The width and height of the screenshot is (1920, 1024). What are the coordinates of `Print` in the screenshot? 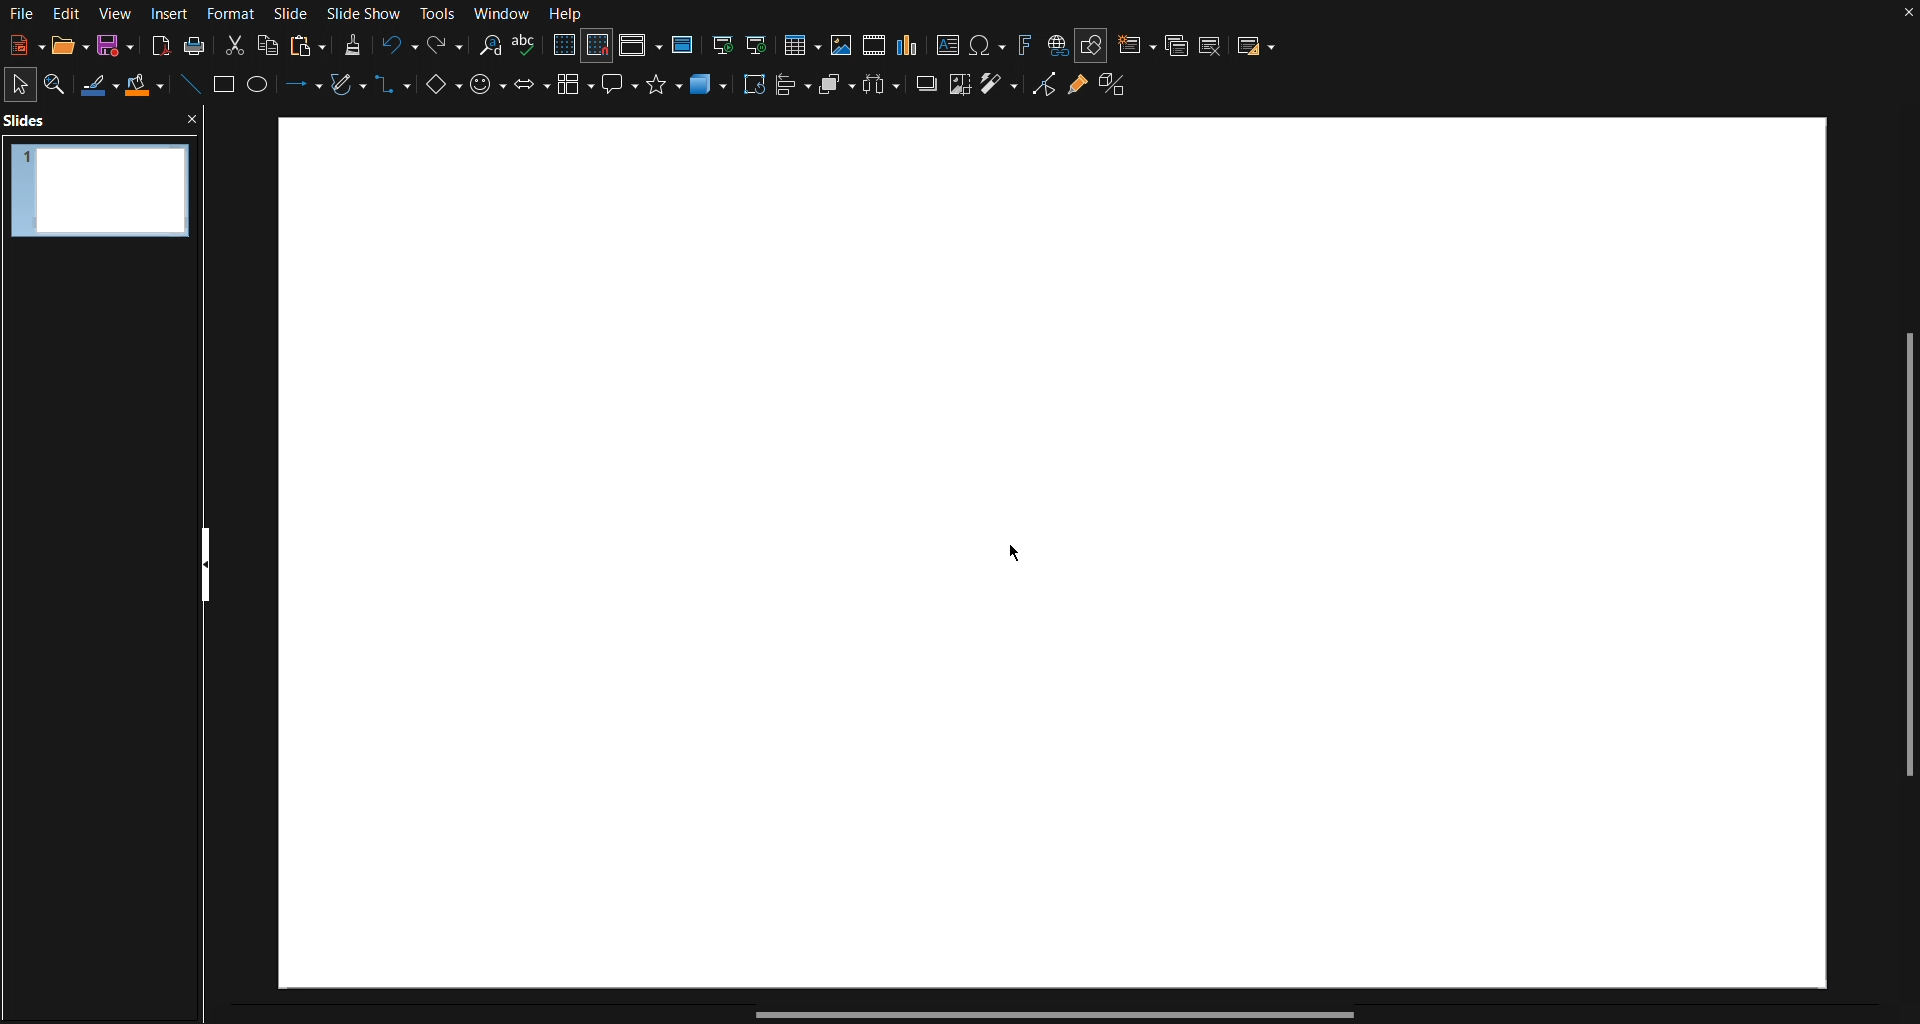 It's located at (194, 46).